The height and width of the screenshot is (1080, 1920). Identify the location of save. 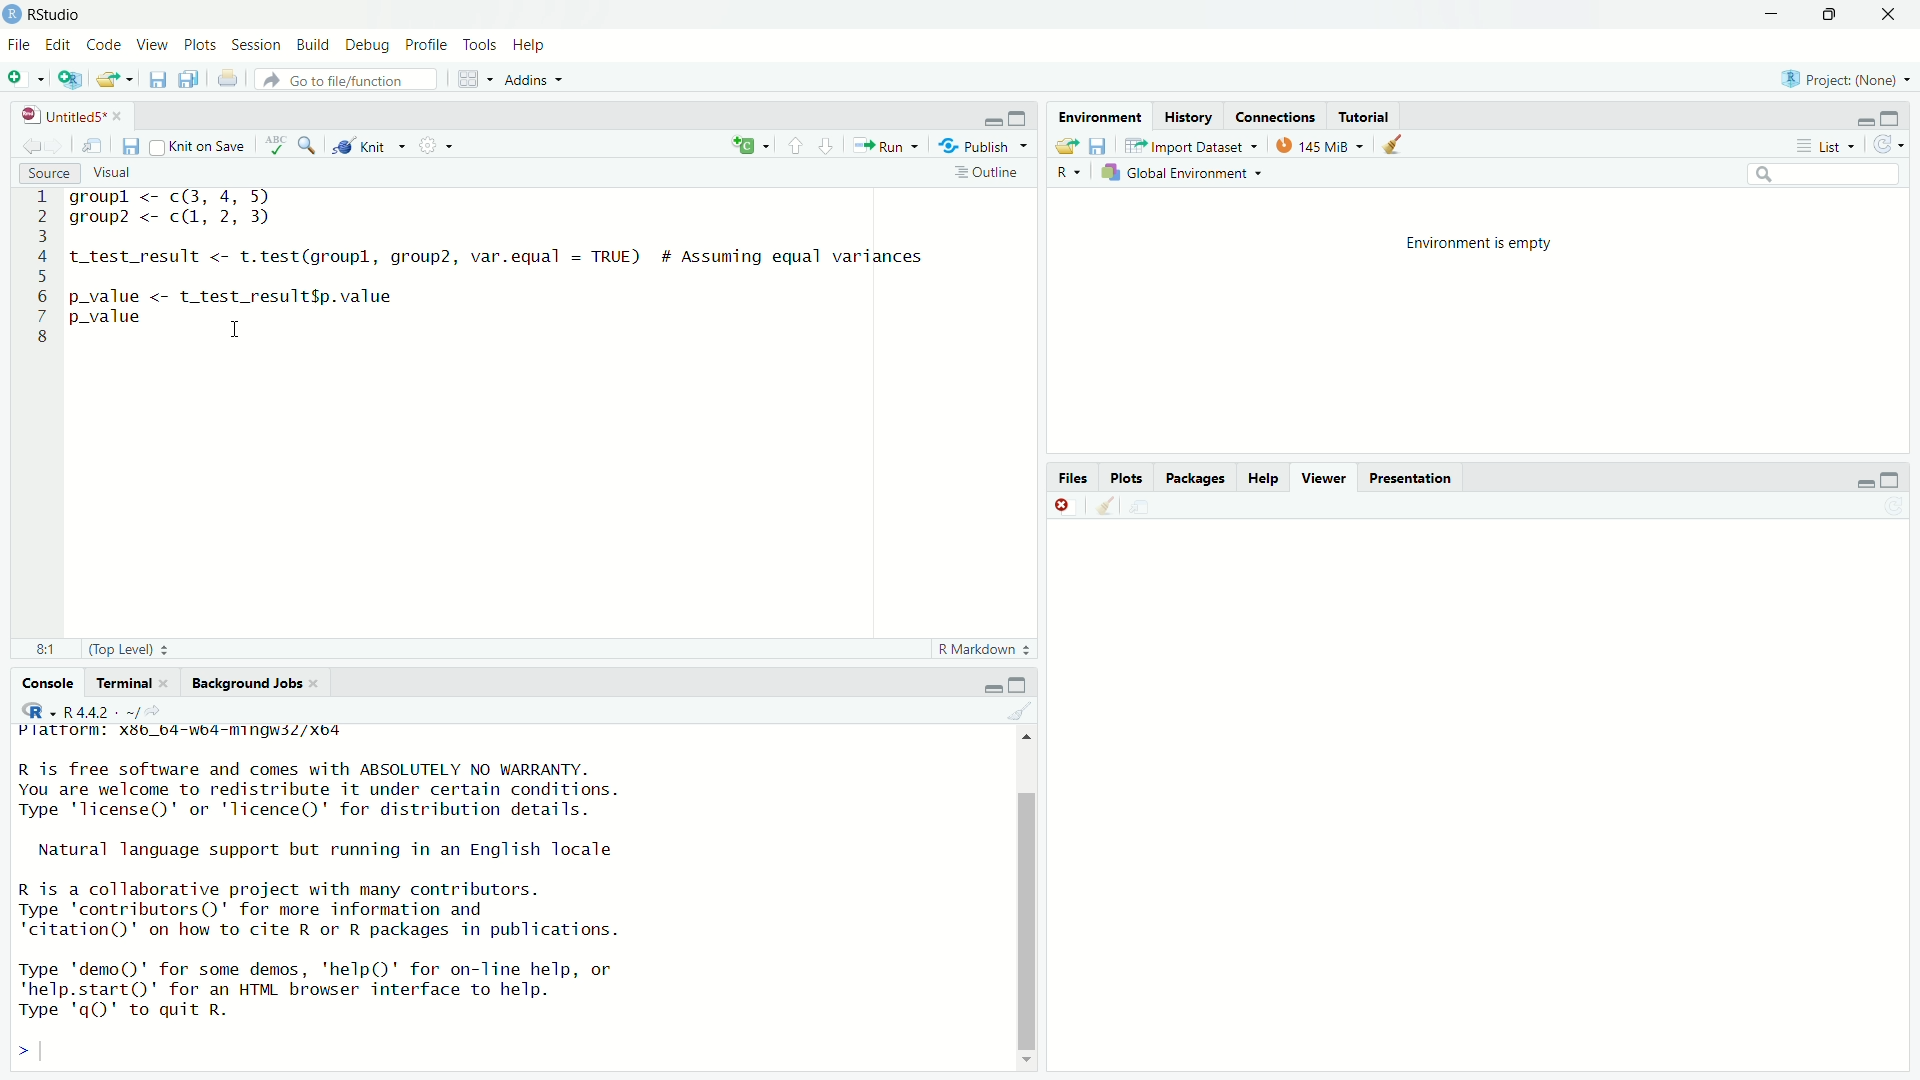
(133, 146).